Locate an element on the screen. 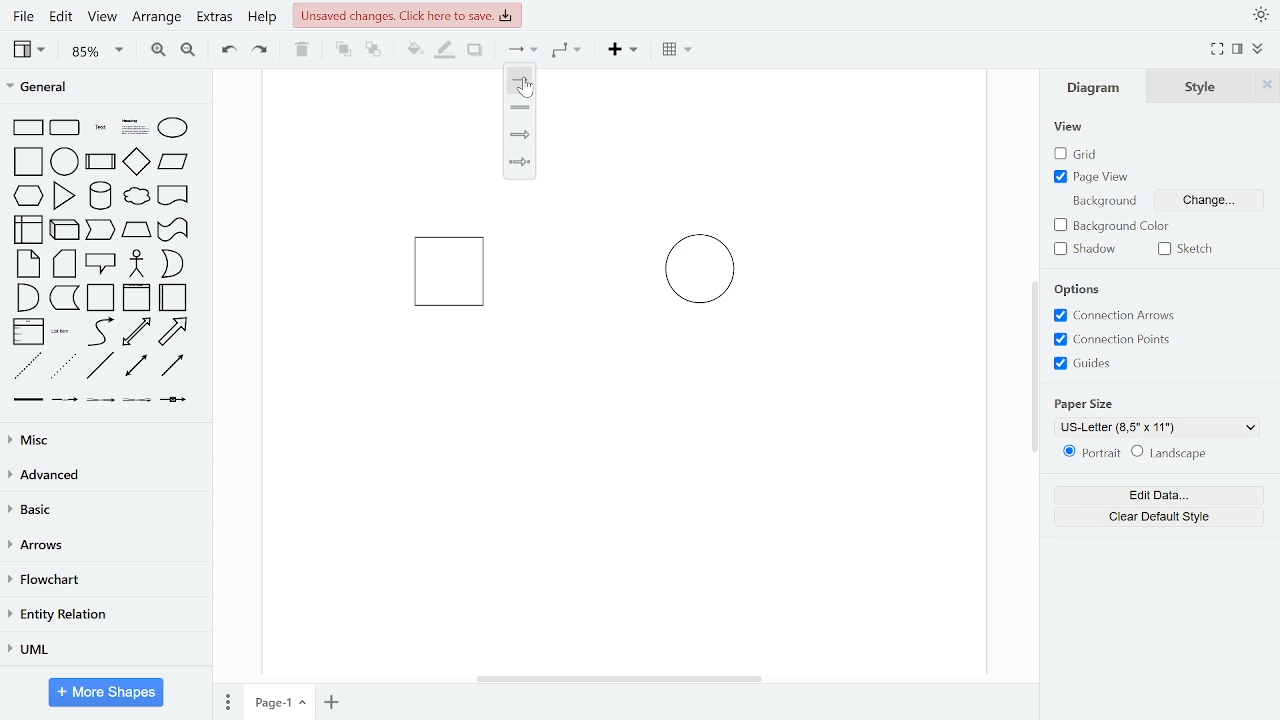 The height and width of the screenshot is (720, 1280). background color is located at coordinates (1115, 227).